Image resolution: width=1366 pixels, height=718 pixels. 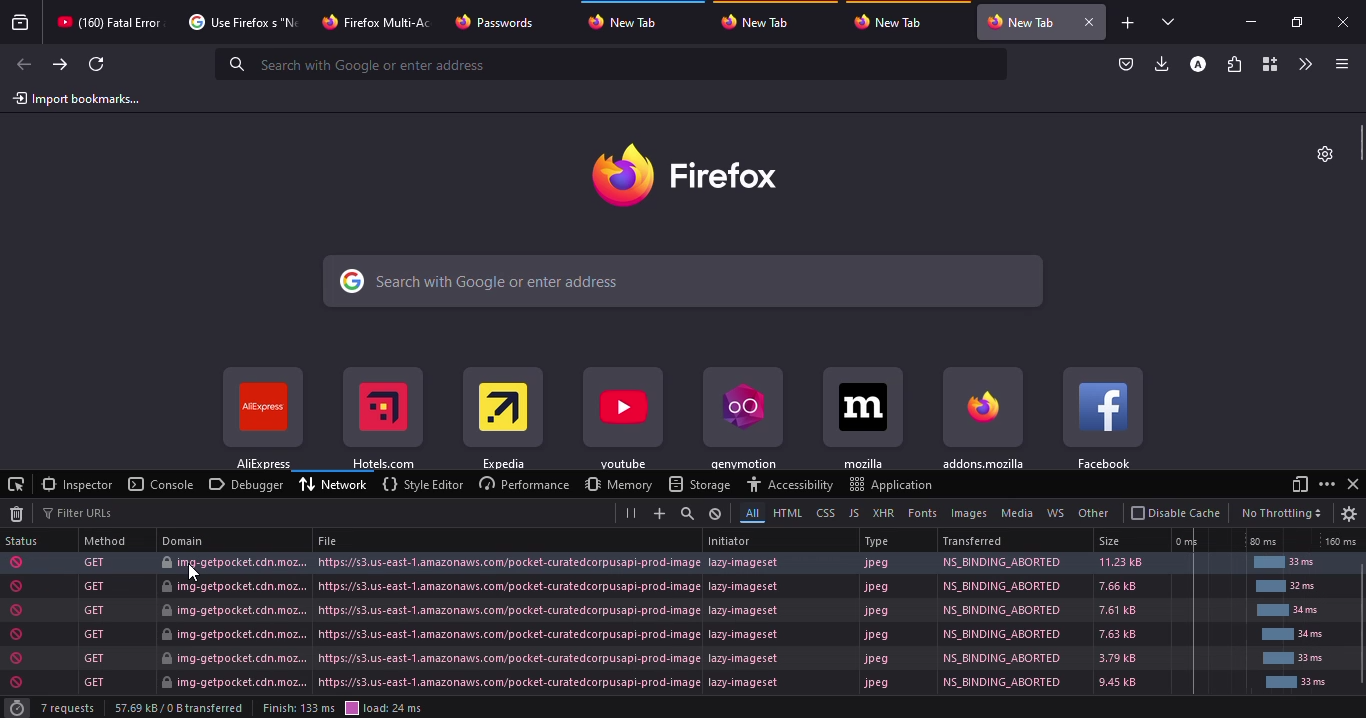 What do you see at coordinates (382, 420) in the screenshot?
I see `shortcuts` at bounding box center [382, 420].